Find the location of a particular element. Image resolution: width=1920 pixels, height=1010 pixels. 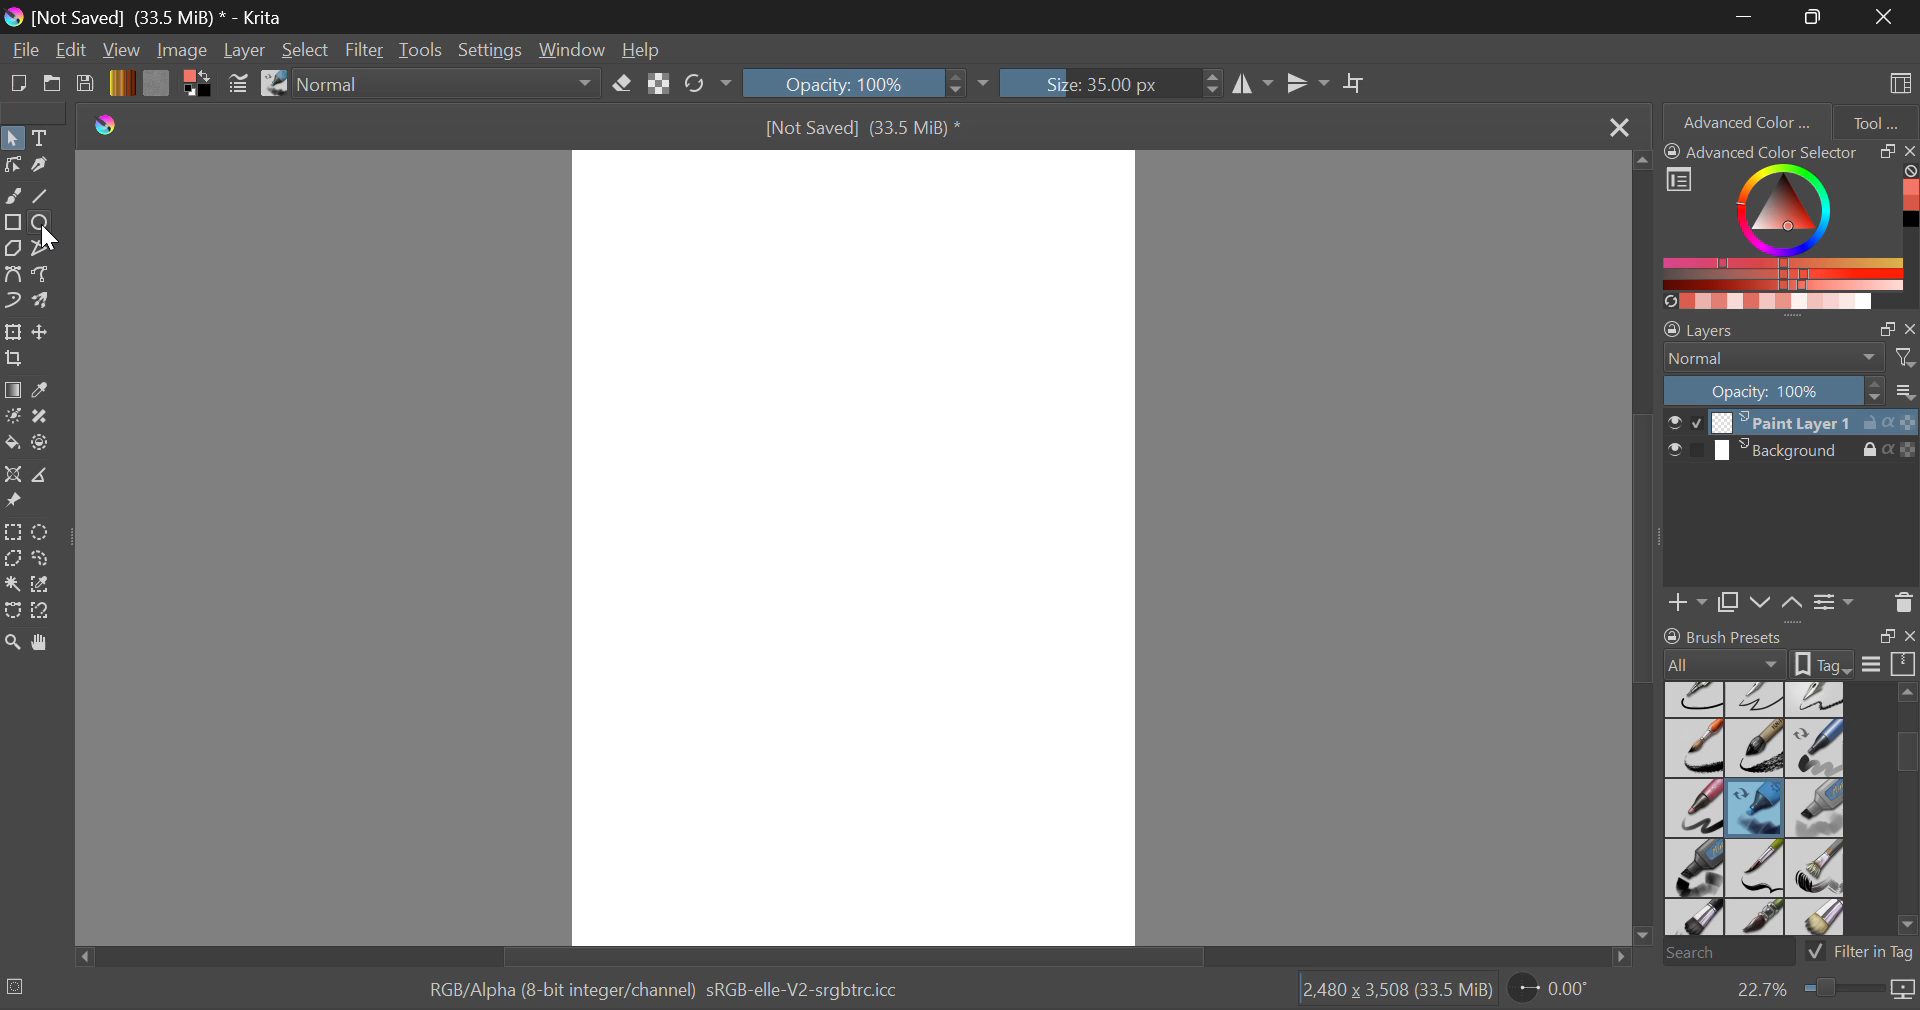

Choose Workspace is located at coordinates (1897, 81).